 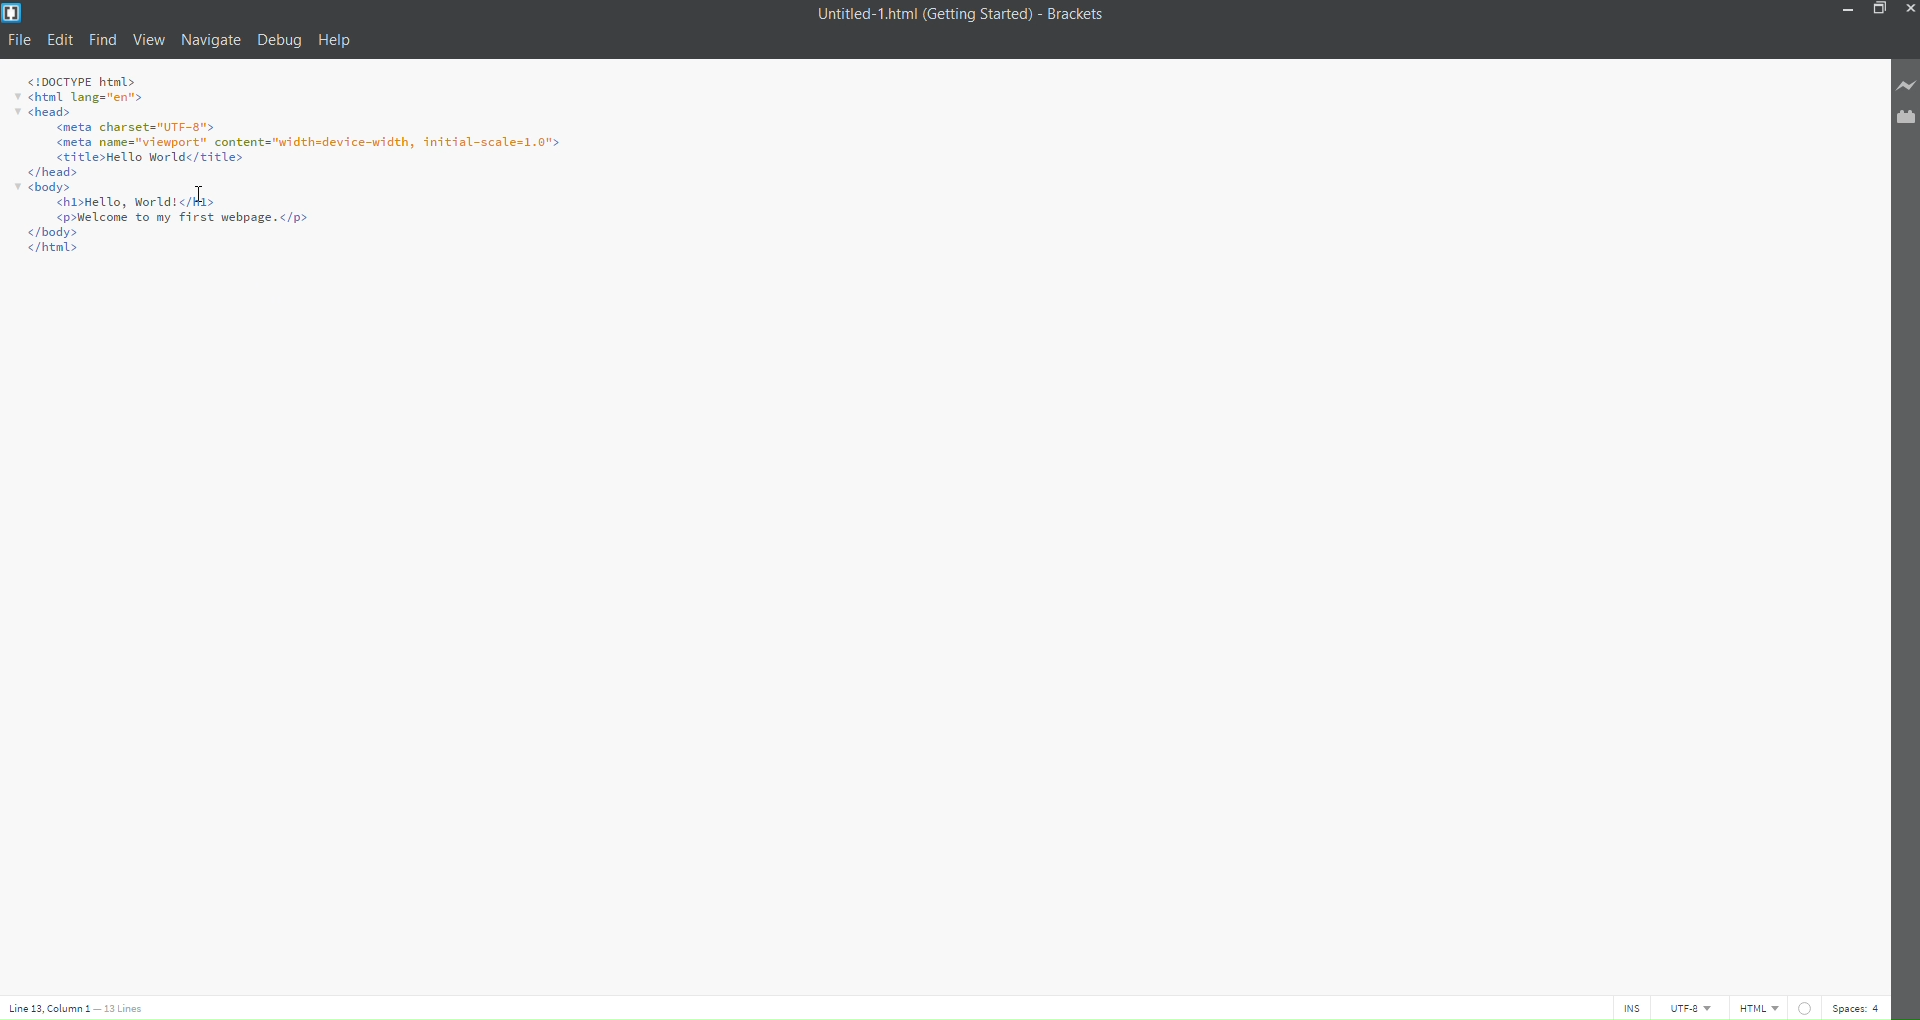 What do you see at coordinates (338, 41) in the screenshot?
I see `help` at bounding box center [338, 41].